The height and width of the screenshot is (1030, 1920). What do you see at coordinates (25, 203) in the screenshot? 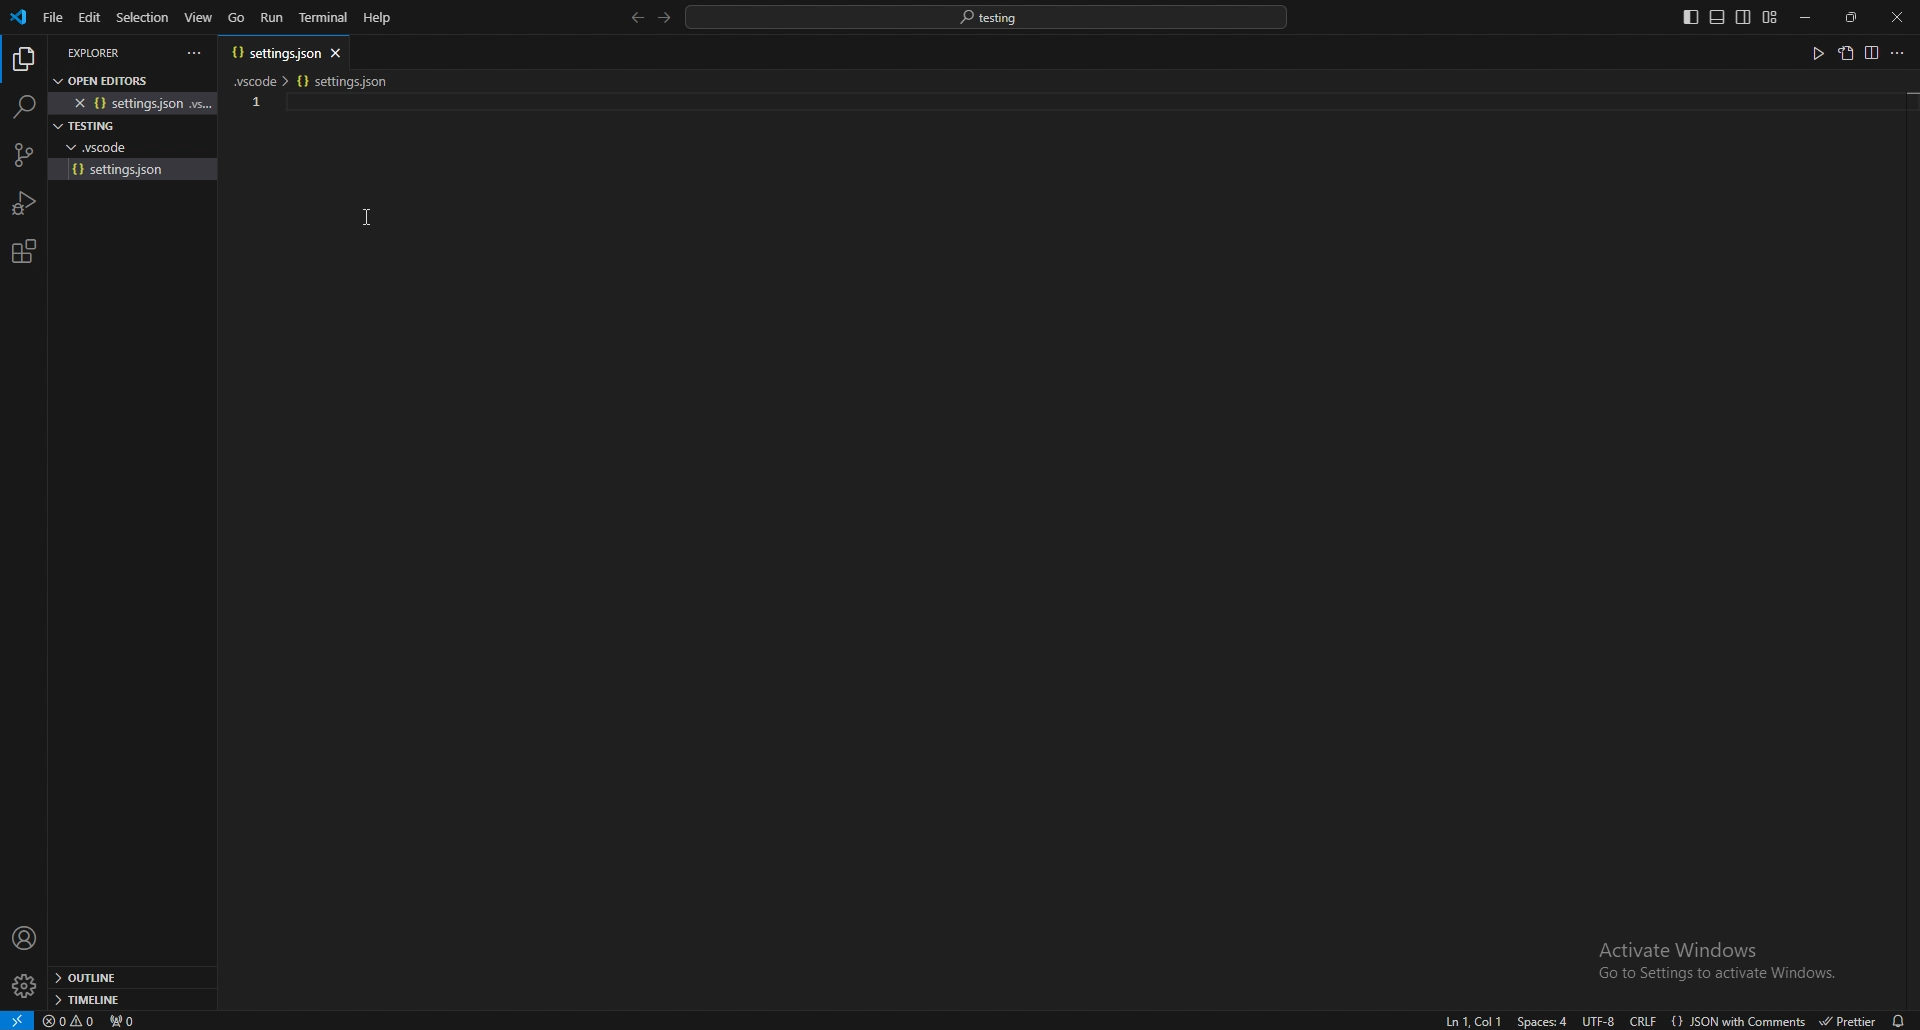
I see `run and debug` at bounding box center [25, 203].